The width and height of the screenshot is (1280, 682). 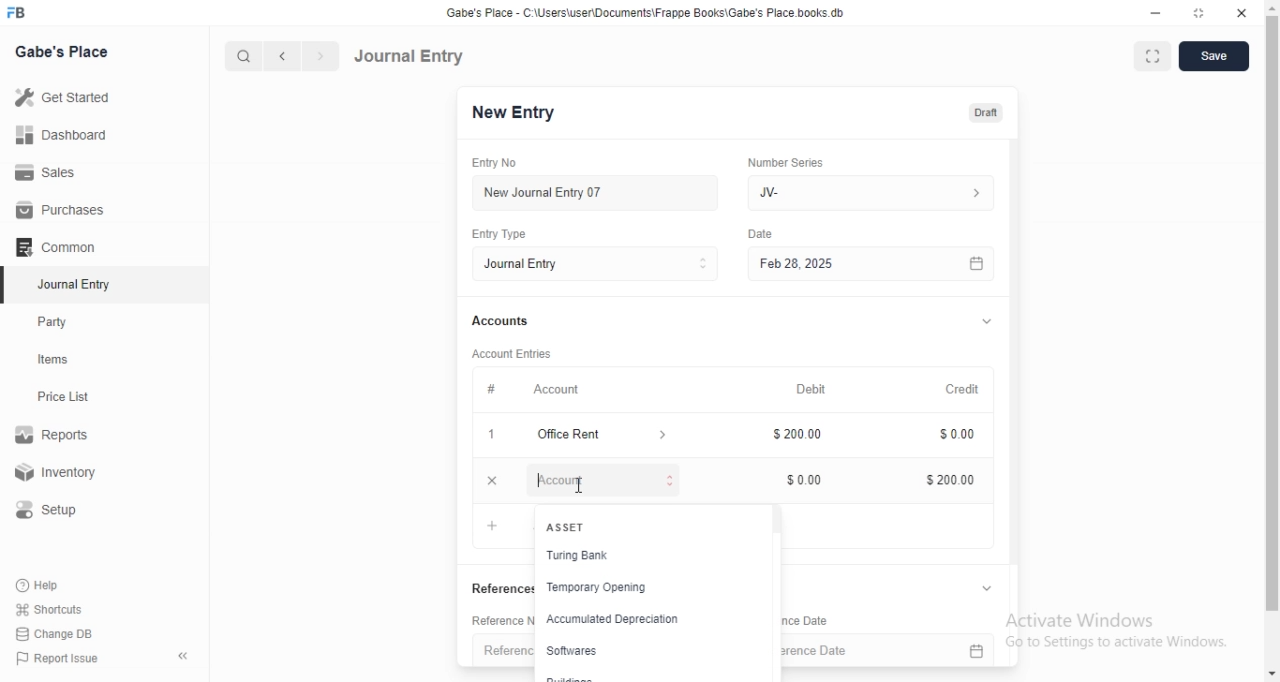 I want to click on minimize, so click(x=1162, y=11).